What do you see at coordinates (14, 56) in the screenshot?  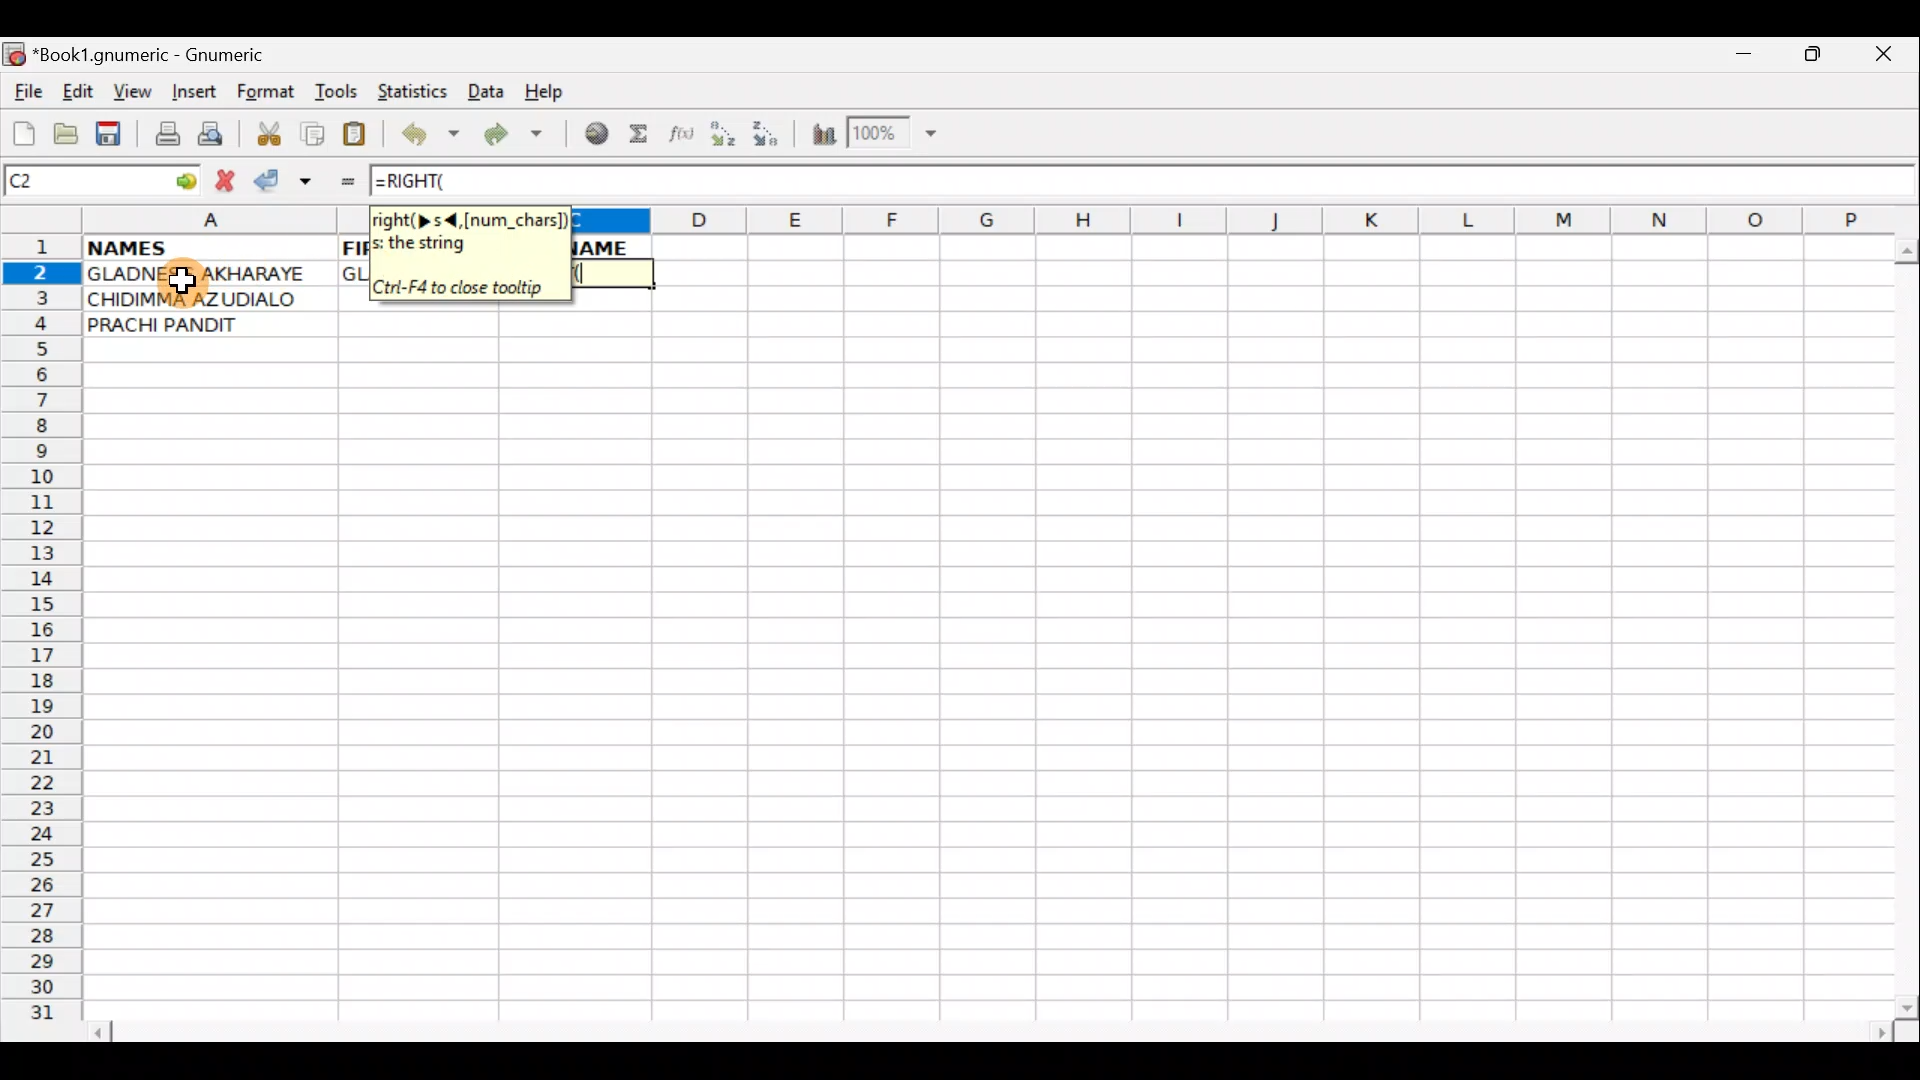 I see `Gnumeric logo` at bounding box center [14, 56].